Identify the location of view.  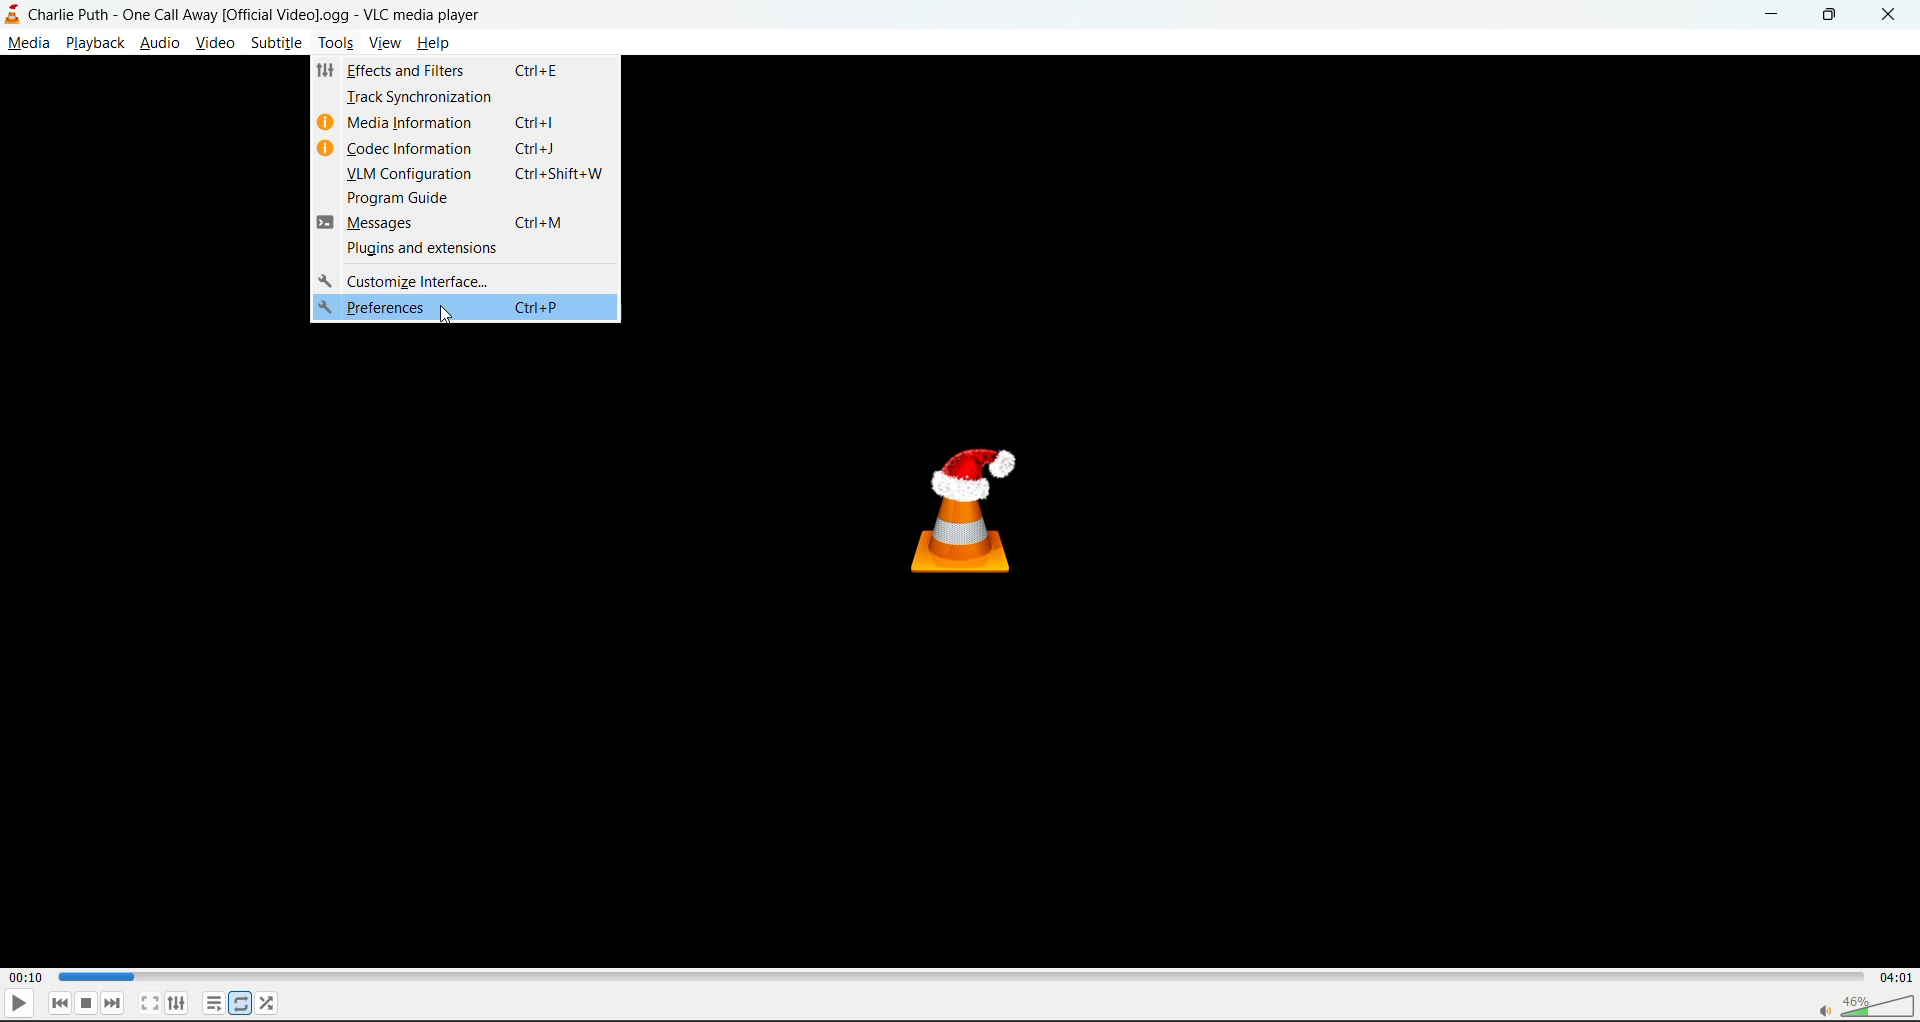
(384, 43).